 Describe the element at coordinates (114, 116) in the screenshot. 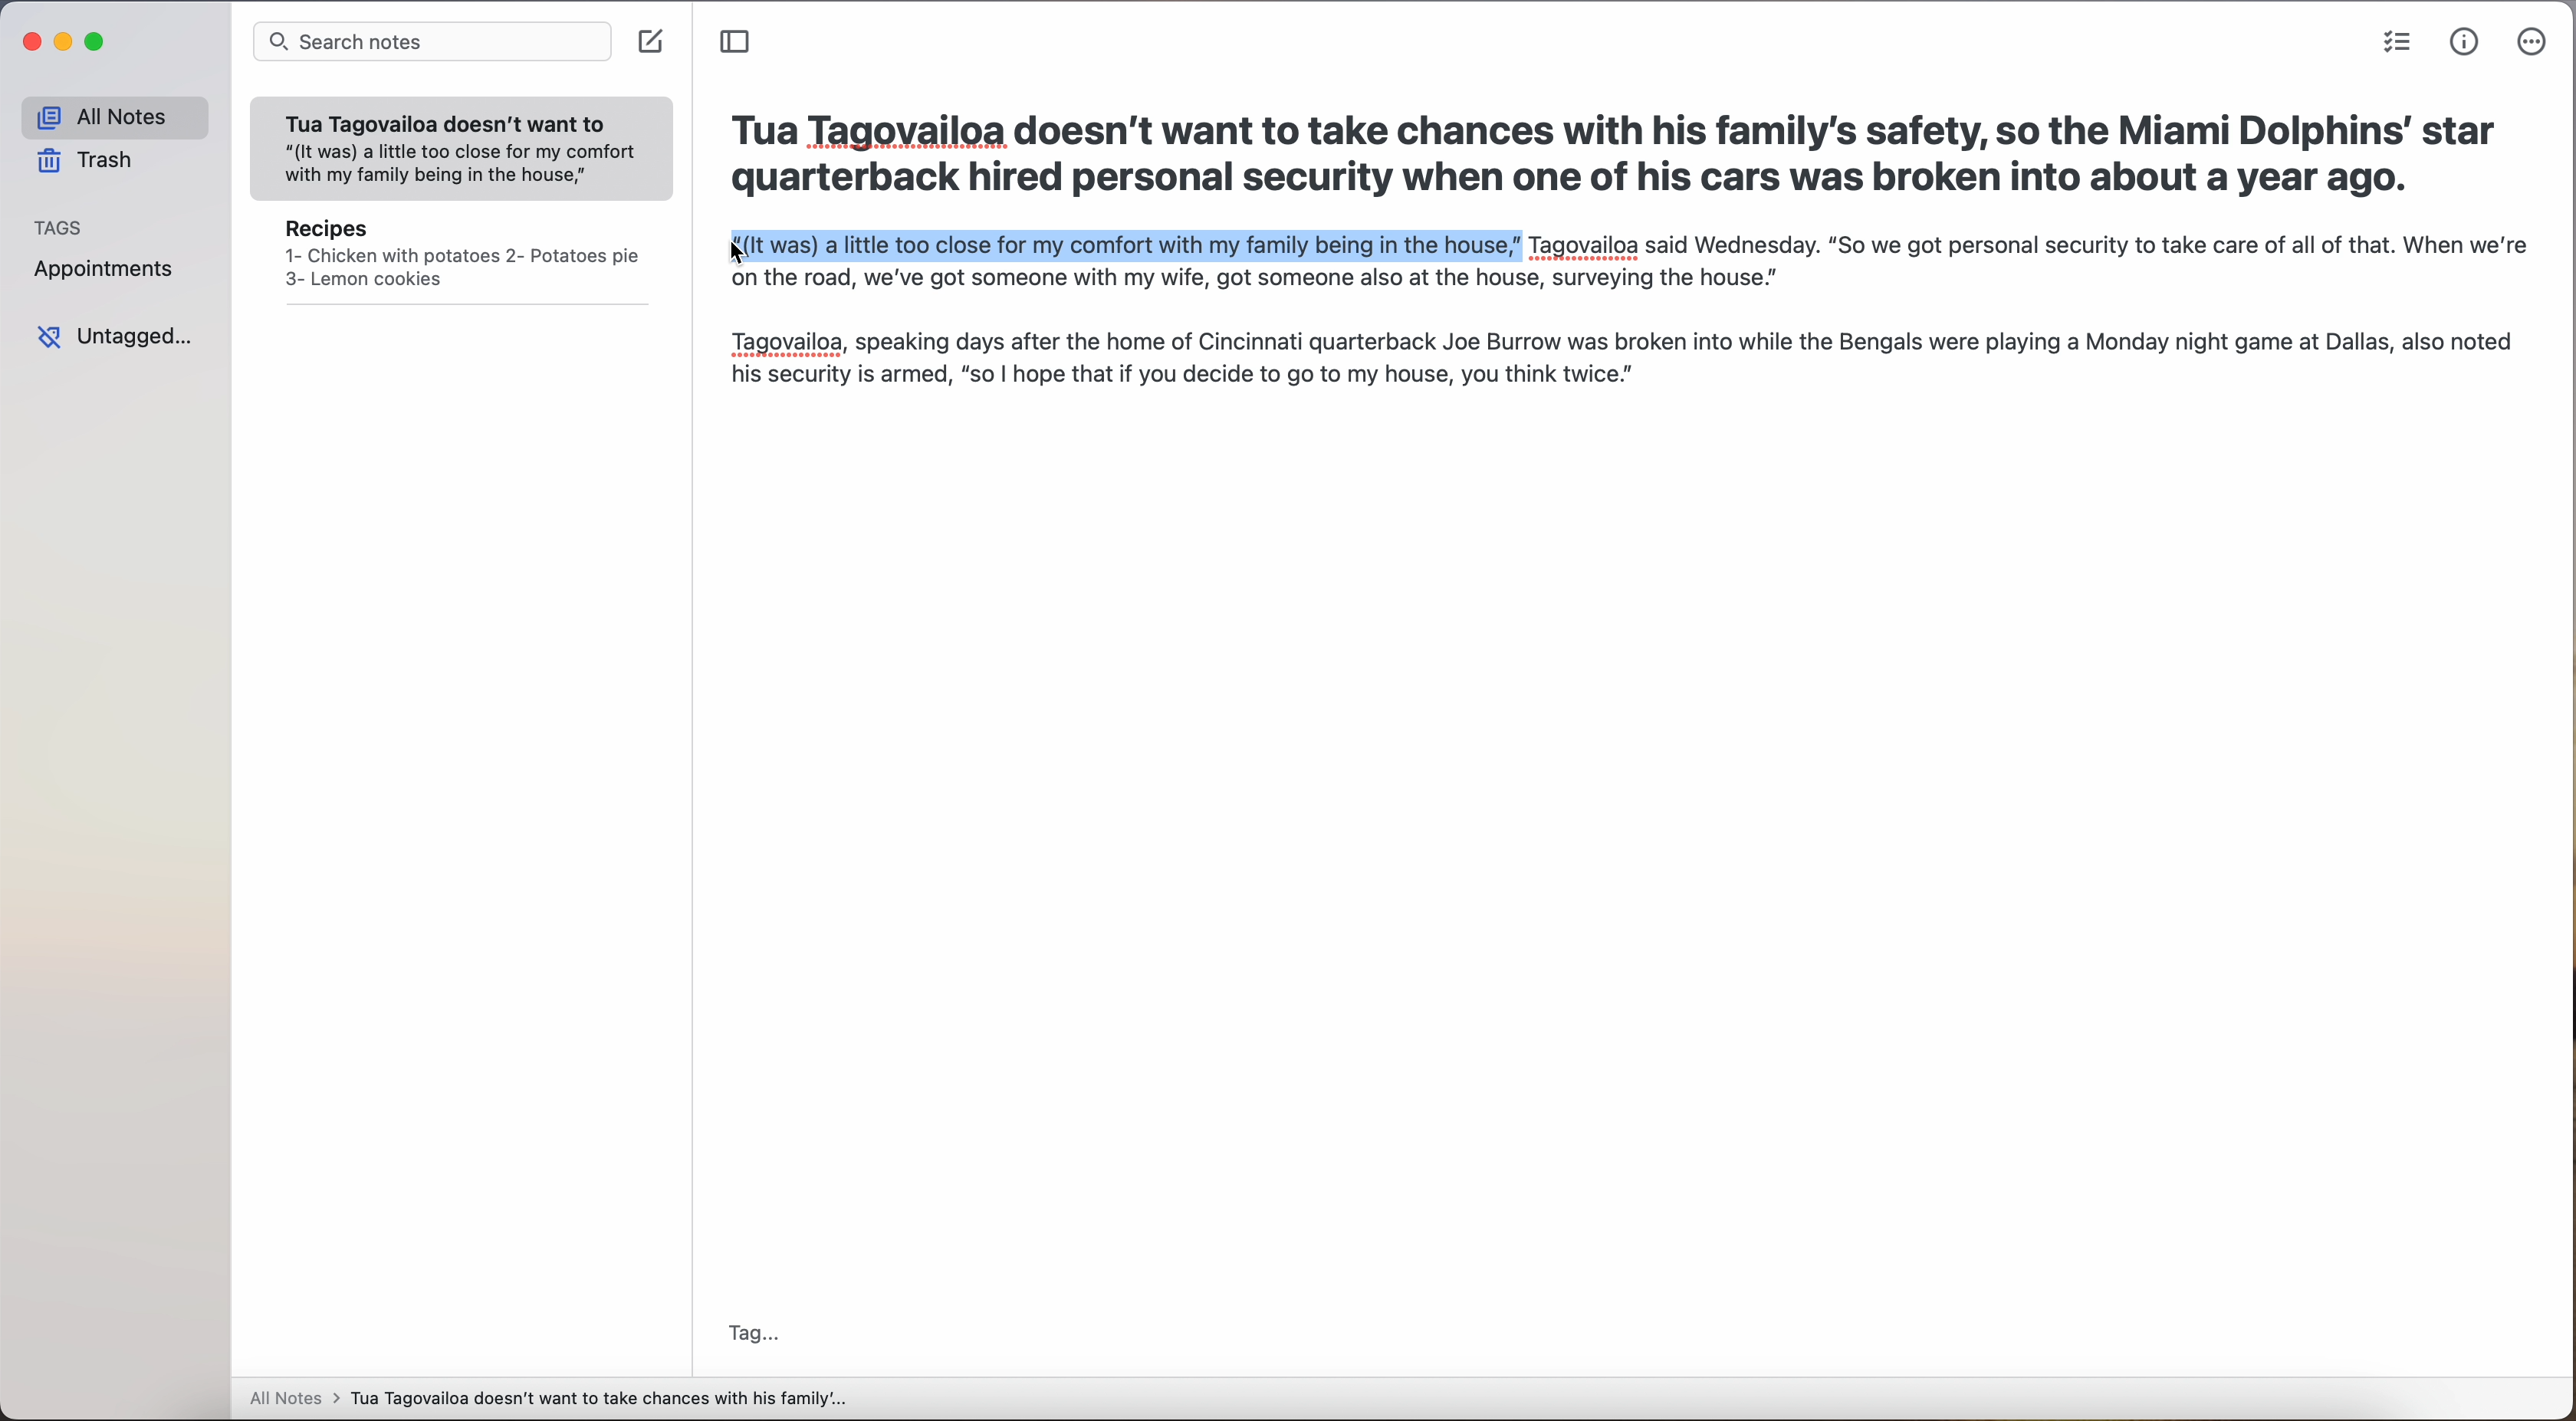

I see `all notes` at that location.